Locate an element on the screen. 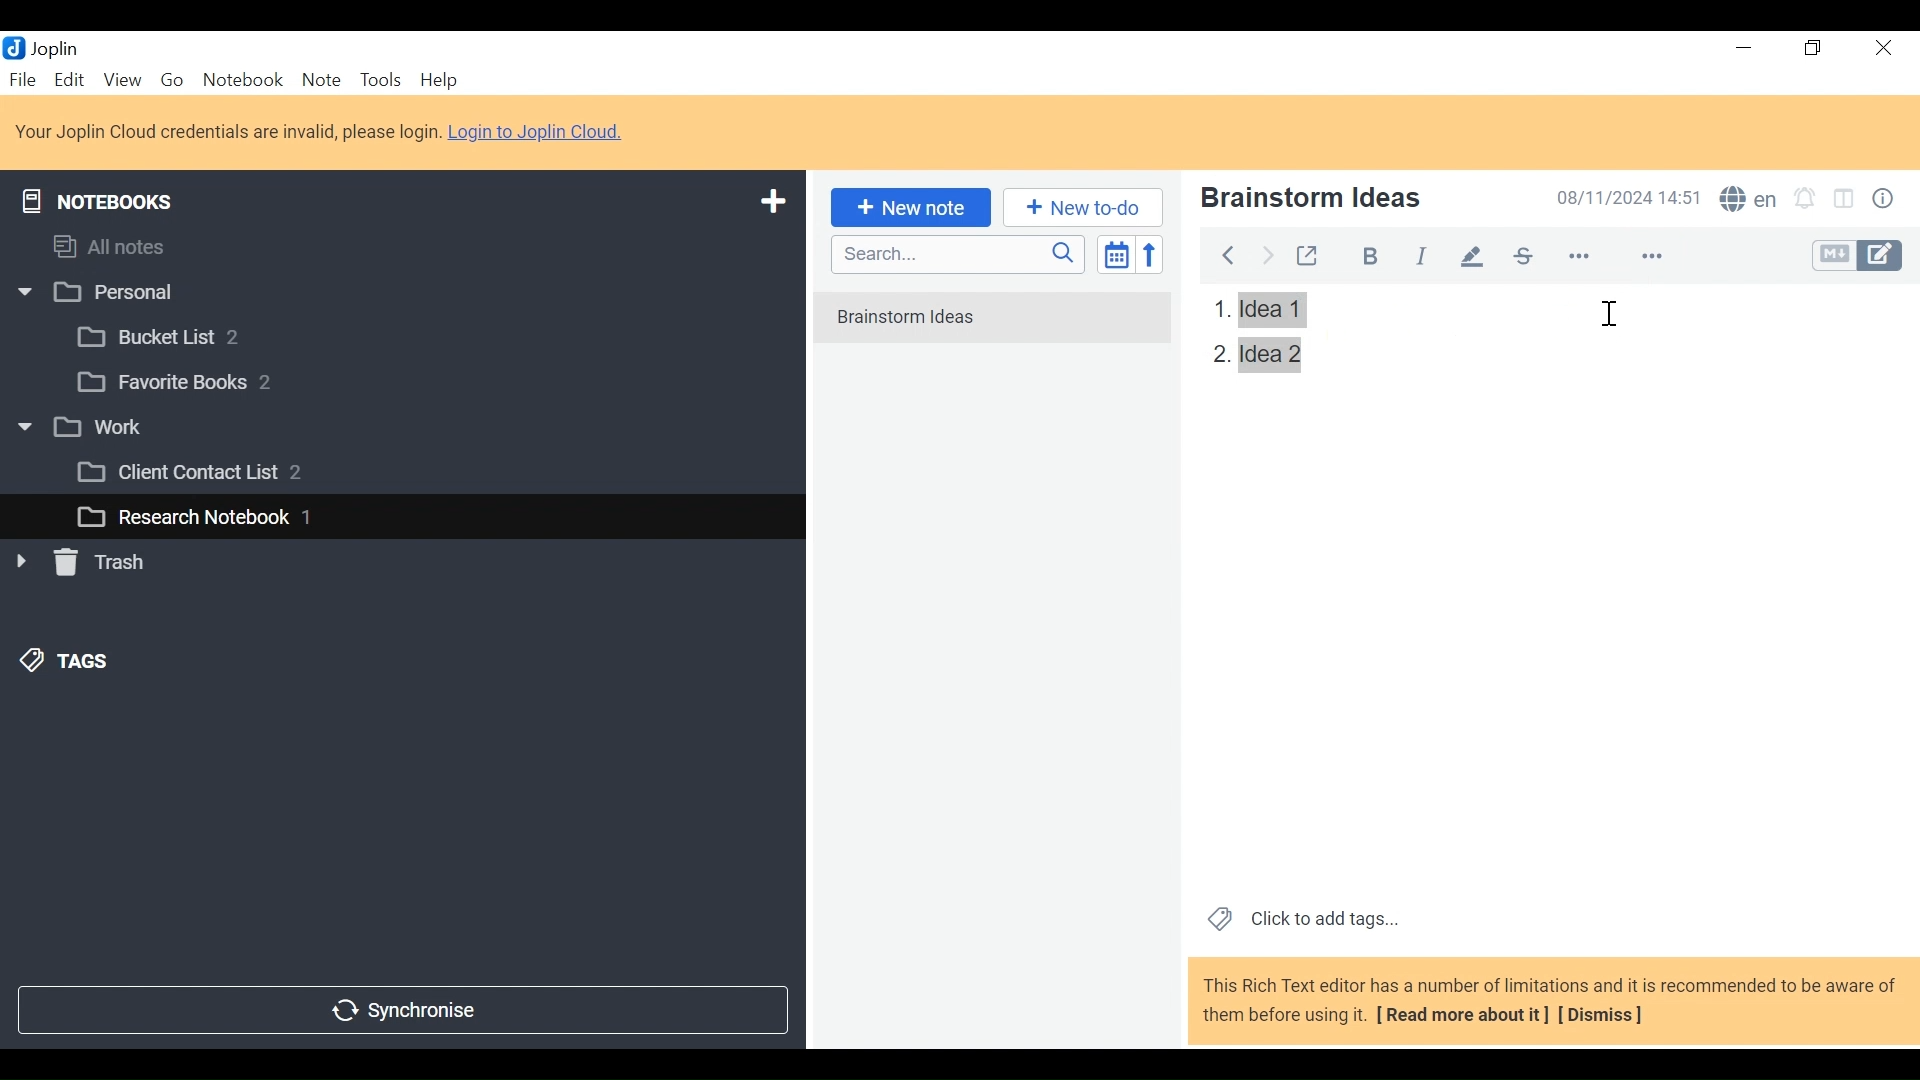 The width and height of the screenshot is (1920, 1080). Date and Time is located at coordinates (1623, 197).